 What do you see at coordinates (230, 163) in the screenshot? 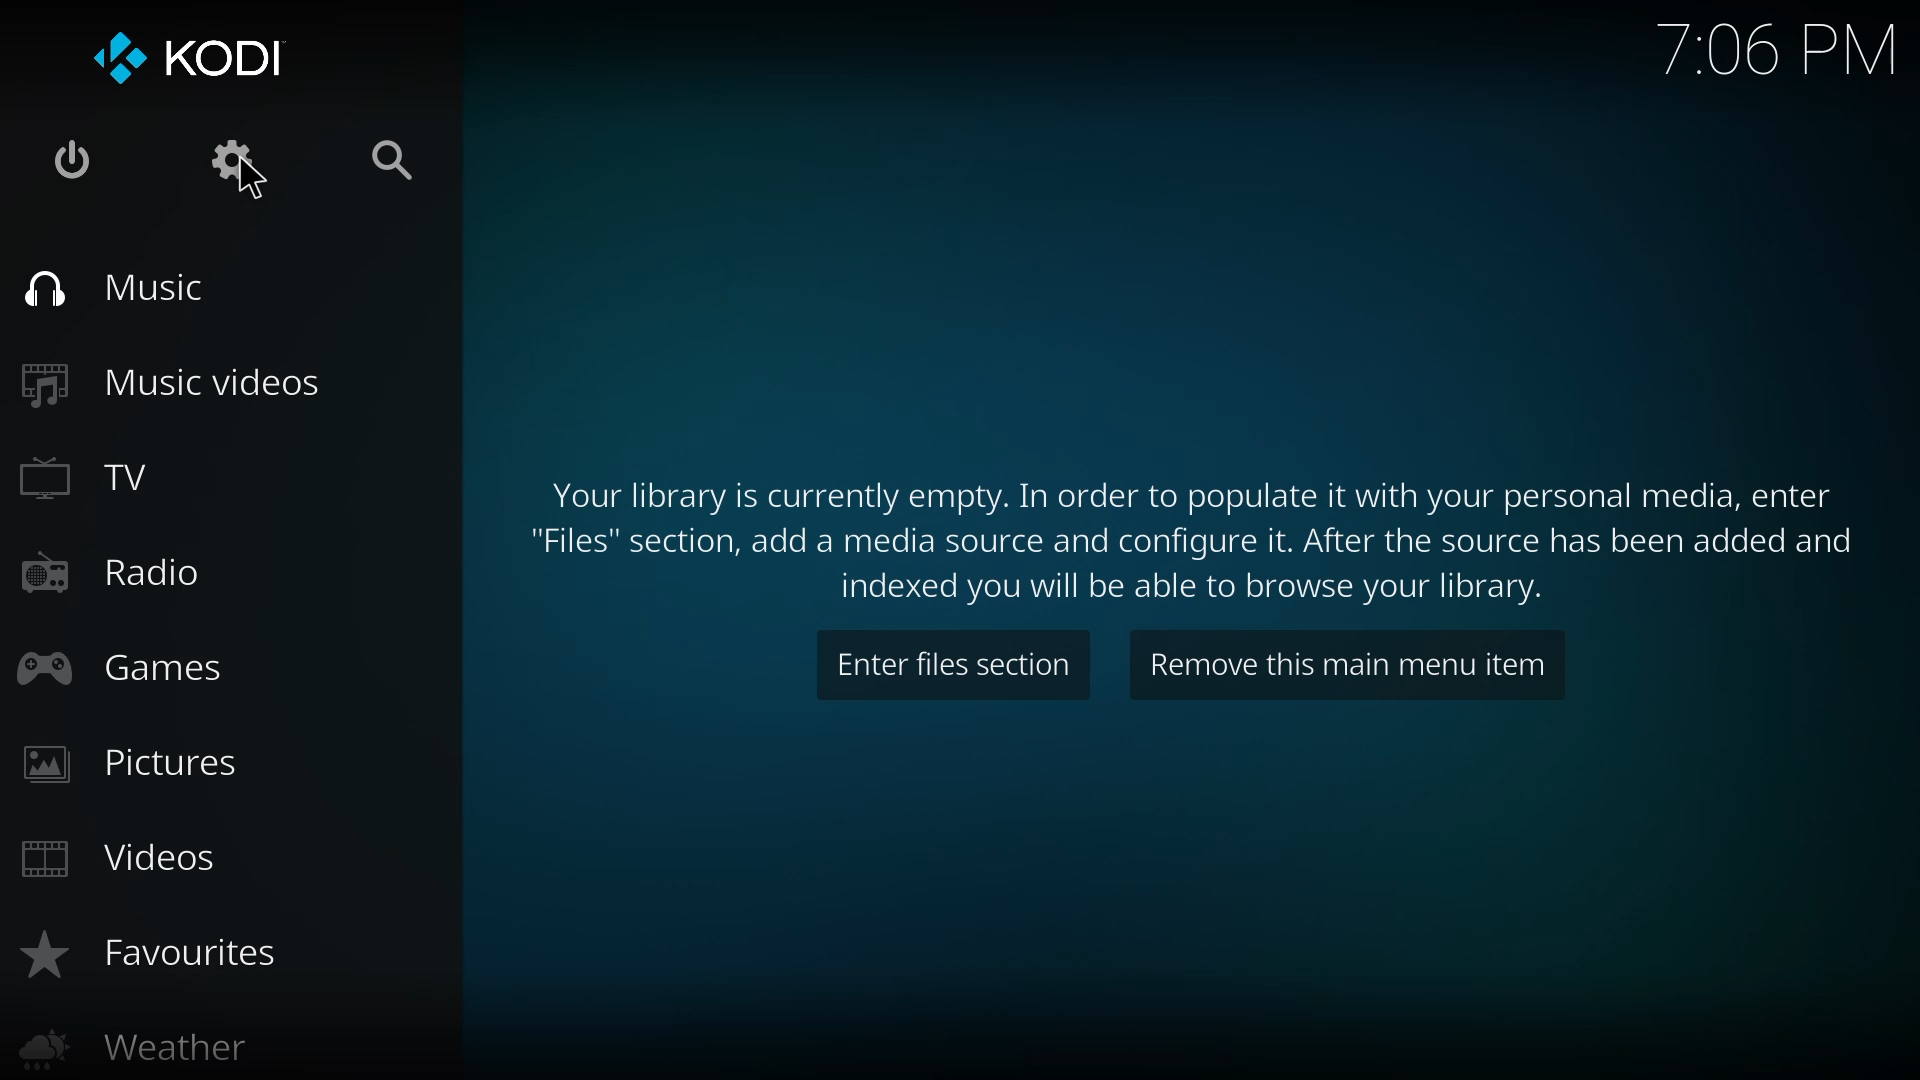
I see `settings` at bounding box center [230, 163].